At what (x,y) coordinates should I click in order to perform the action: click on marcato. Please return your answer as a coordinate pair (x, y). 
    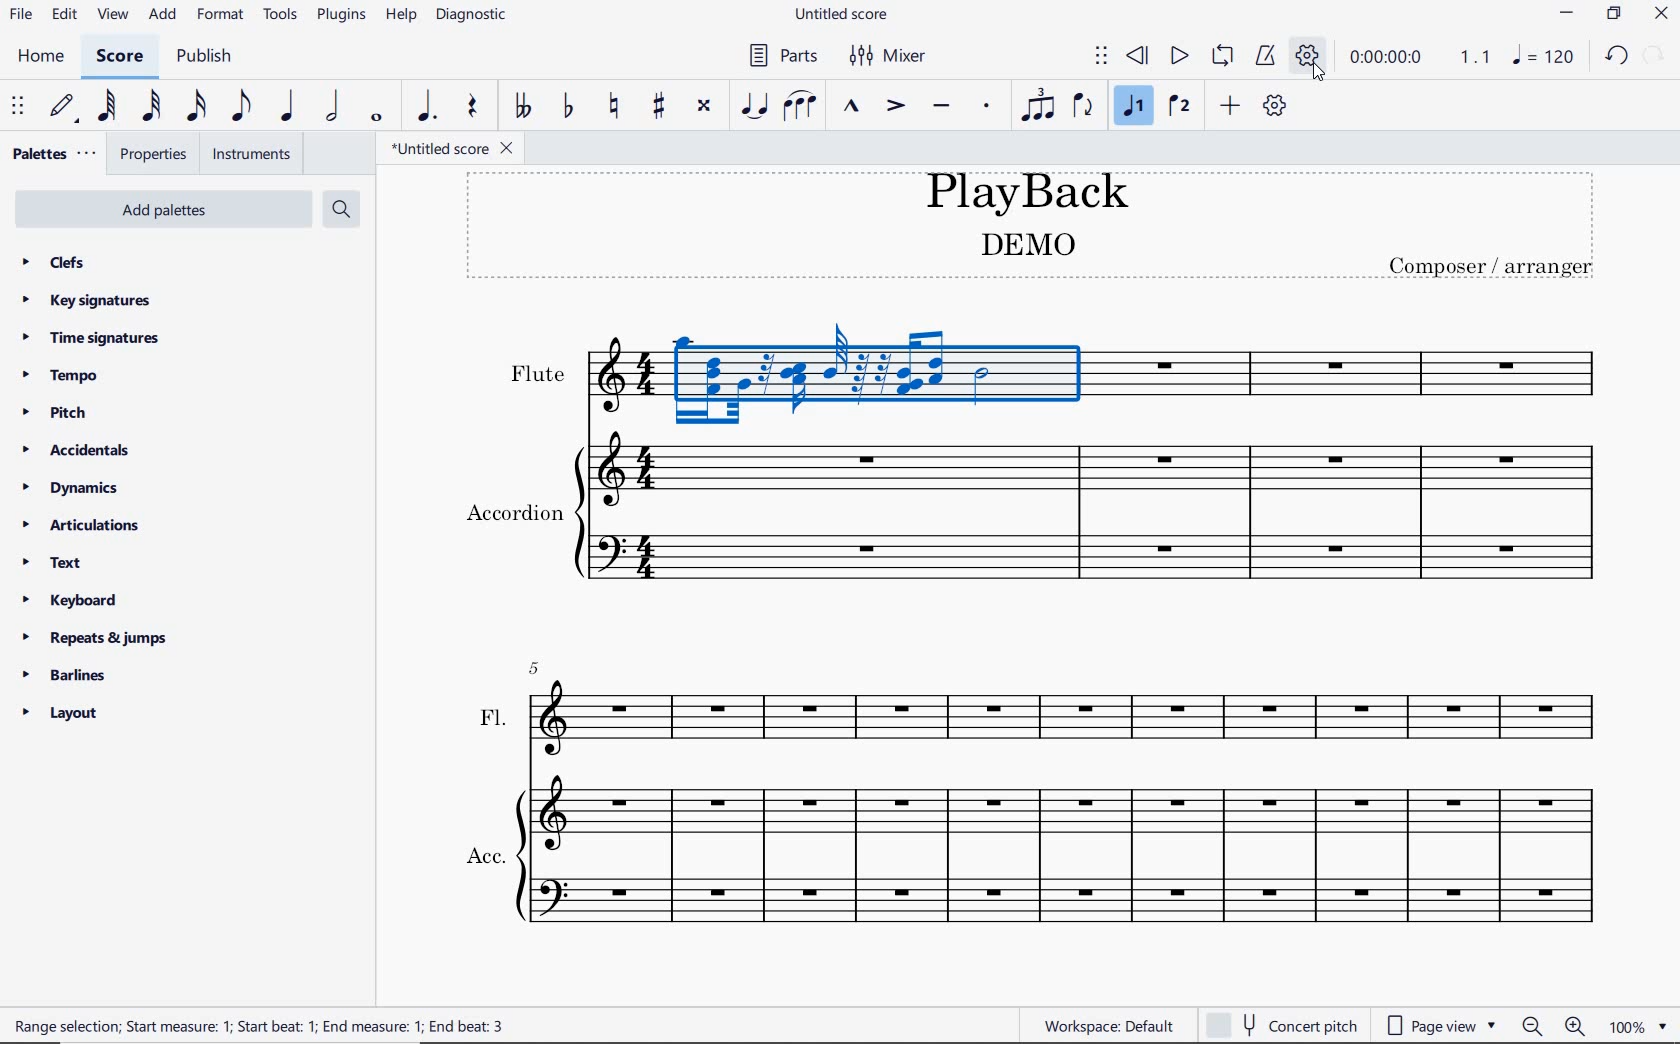
    Looking at the image, I should click on (851, 107).